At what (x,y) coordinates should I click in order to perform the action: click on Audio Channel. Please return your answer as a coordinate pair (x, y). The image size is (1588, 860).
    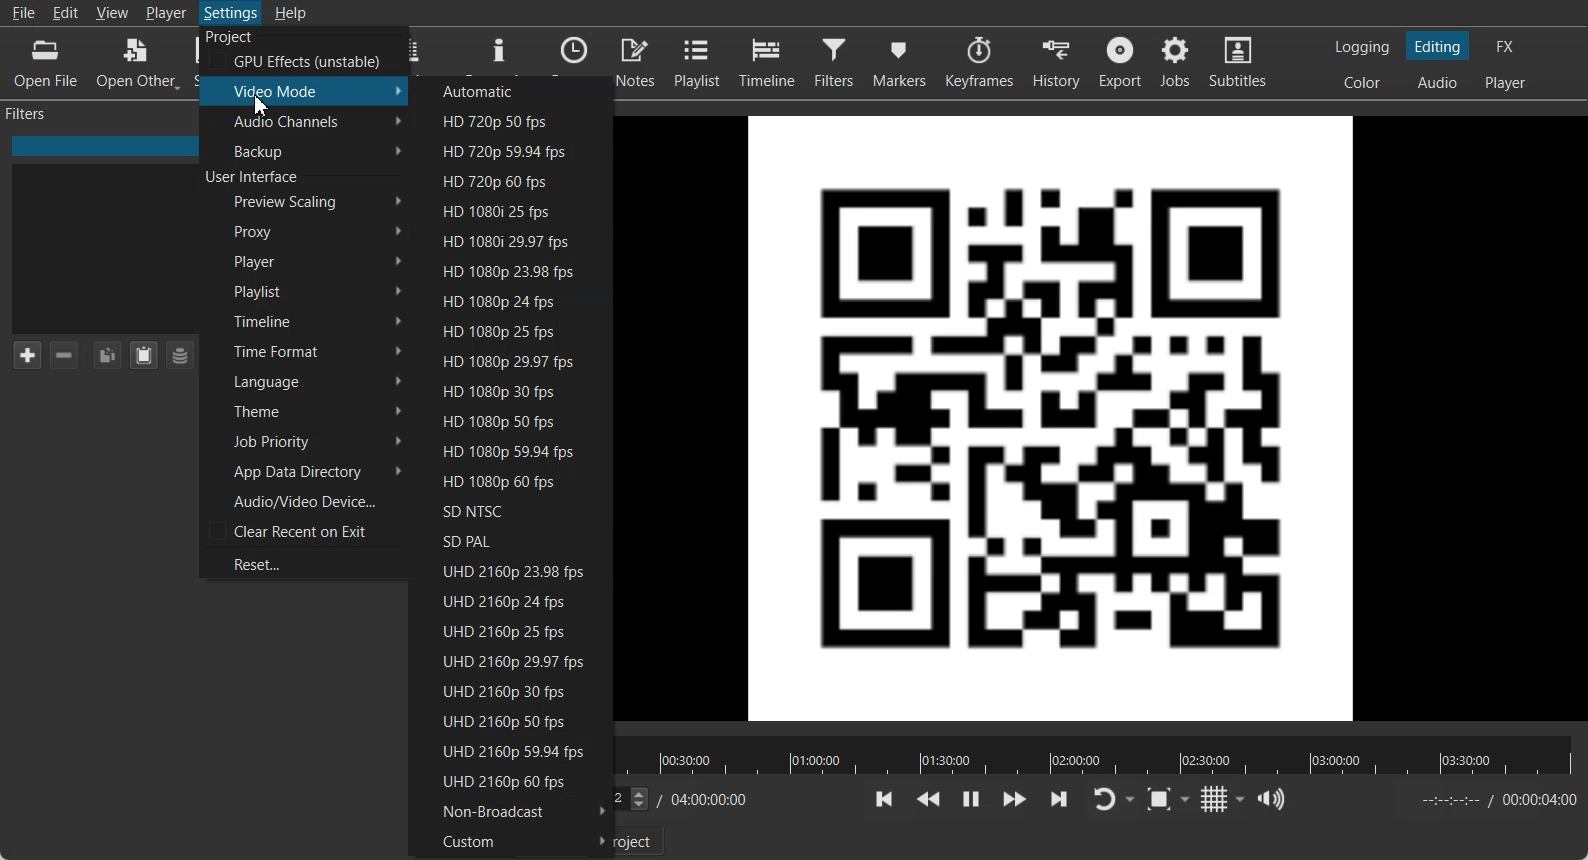
    Looking at the image, I should click on (304, 121).